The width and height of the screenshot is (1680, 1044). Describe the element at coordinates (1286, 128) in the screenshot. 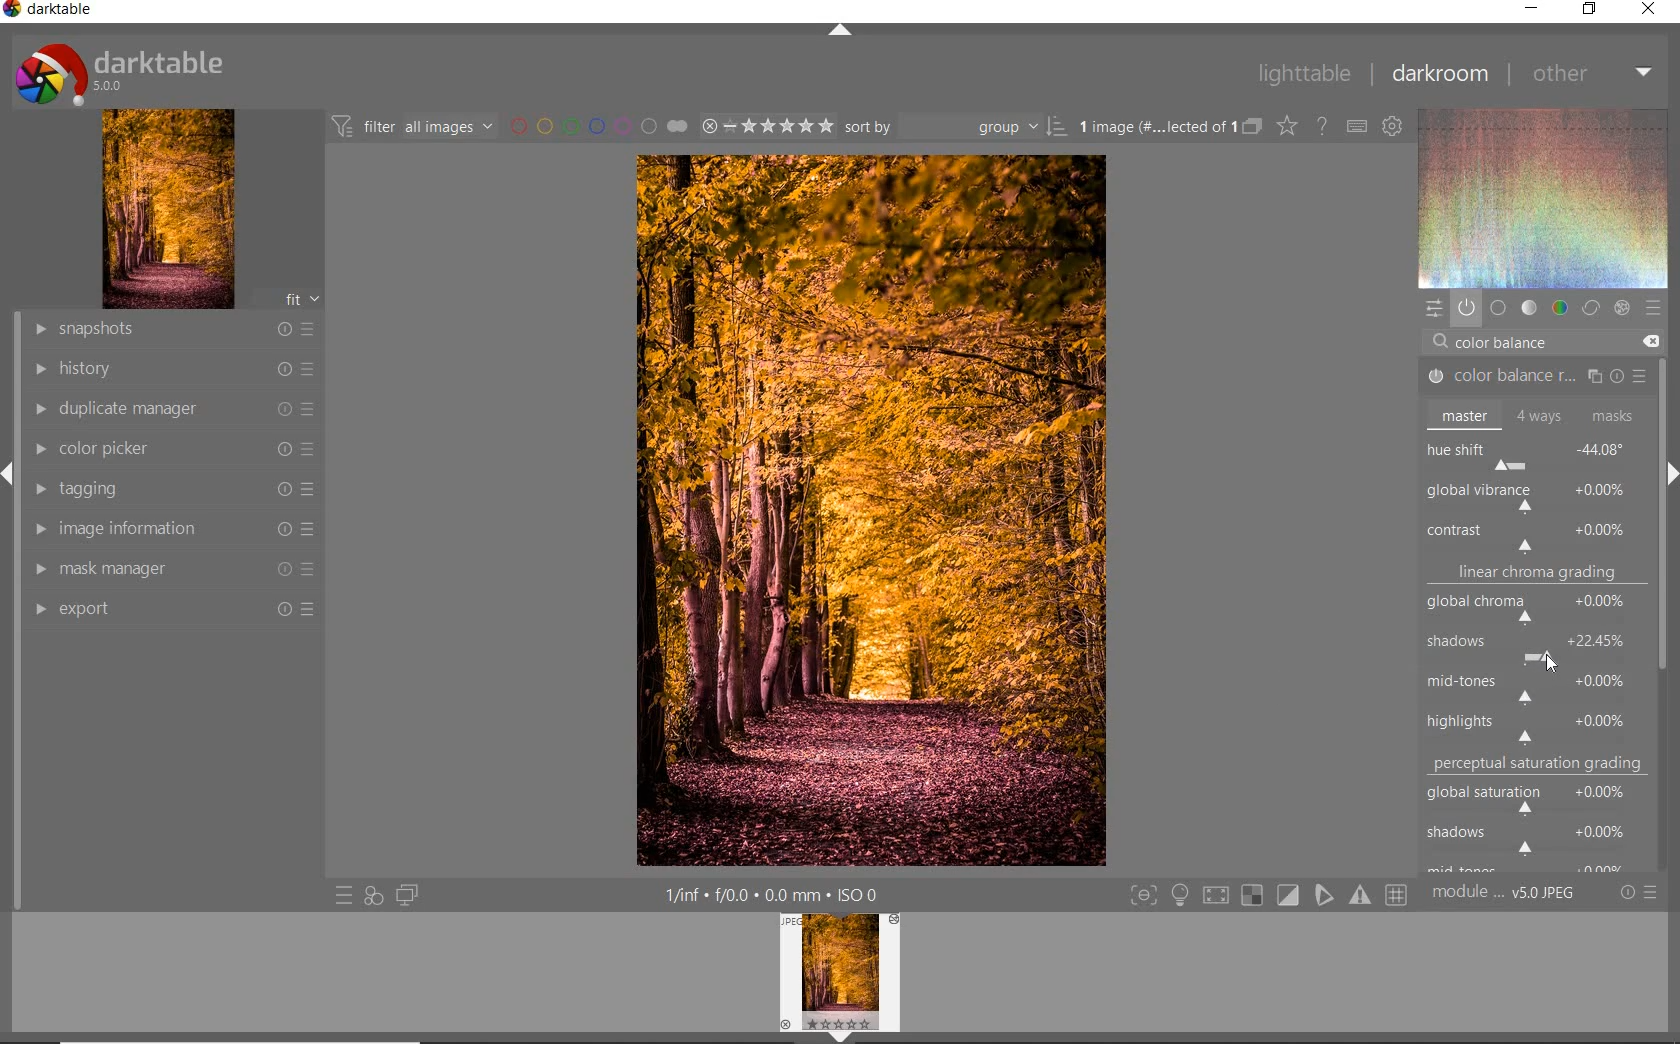

I see `change type of overlay` at that location.